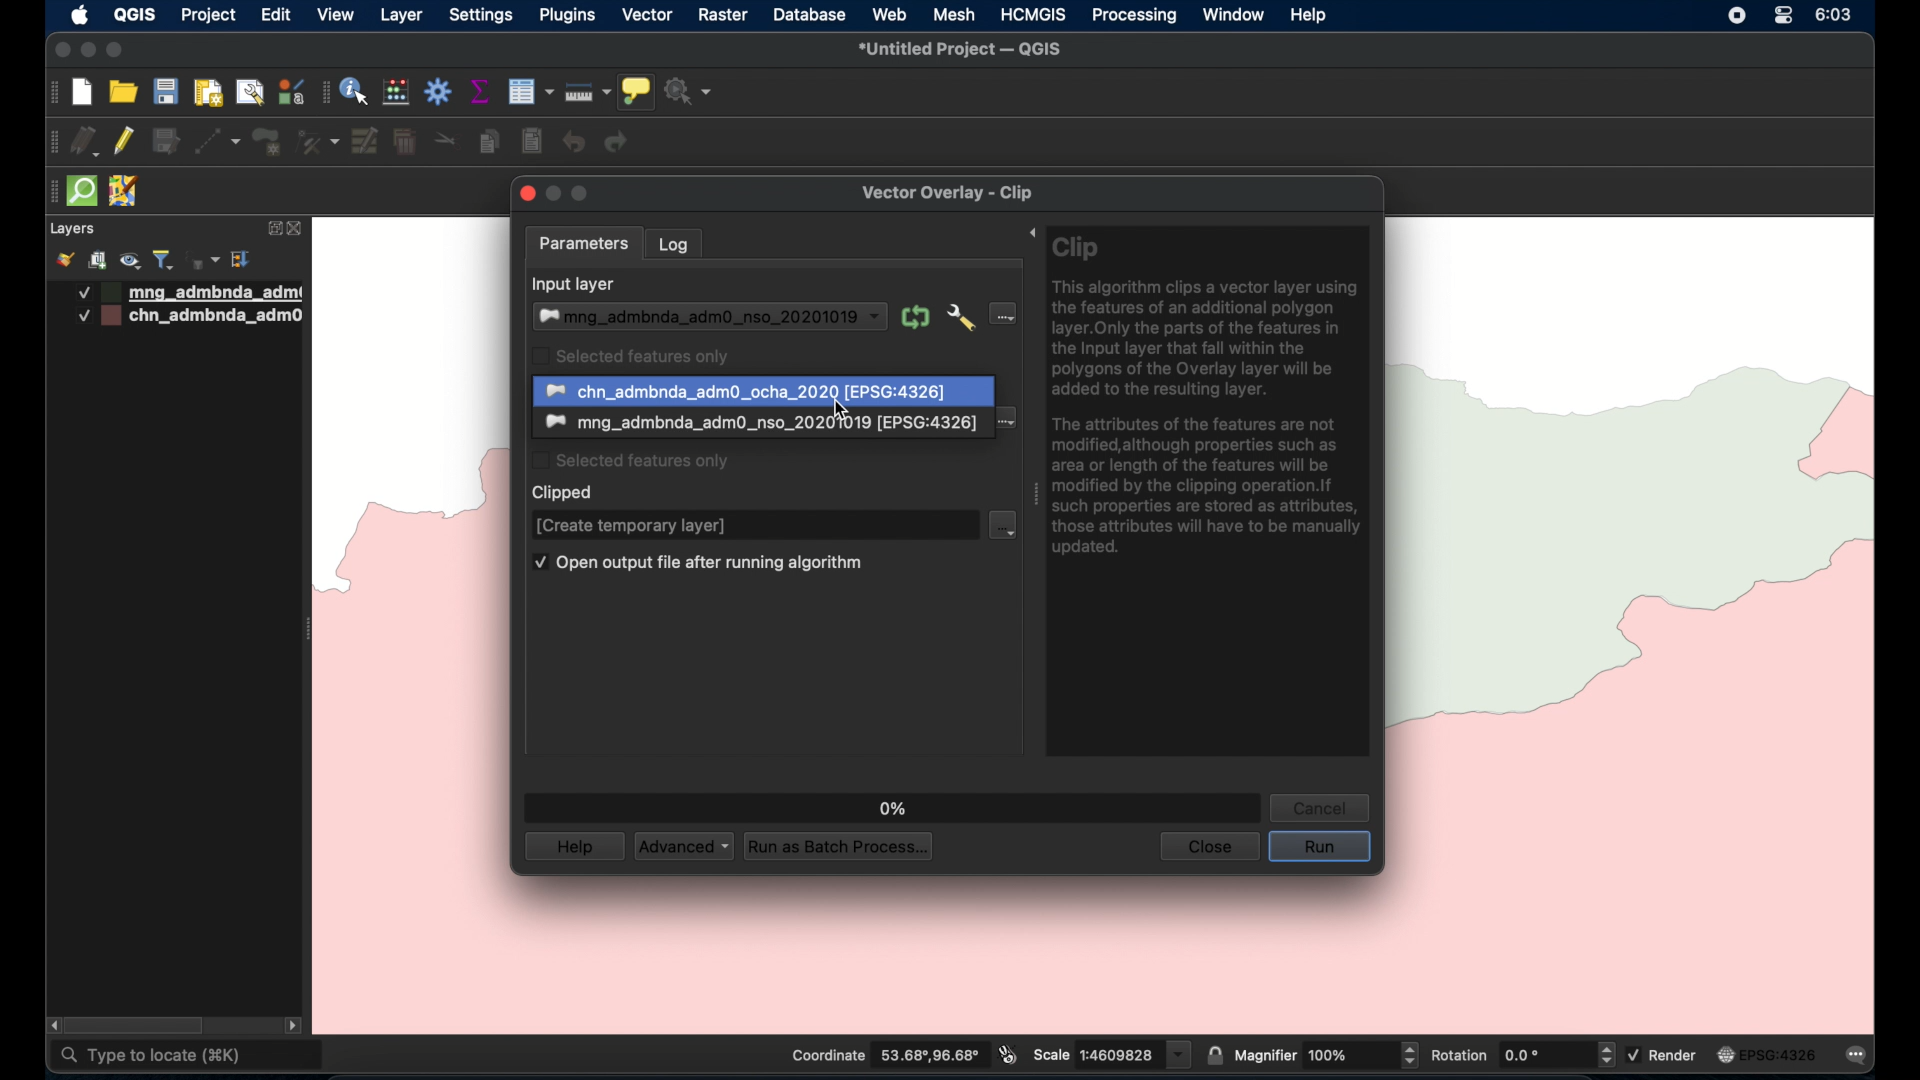  What do you see at coordinates (397, 93) in the screenshot?
I see `open field calculator` at bounding box center [397, 93].